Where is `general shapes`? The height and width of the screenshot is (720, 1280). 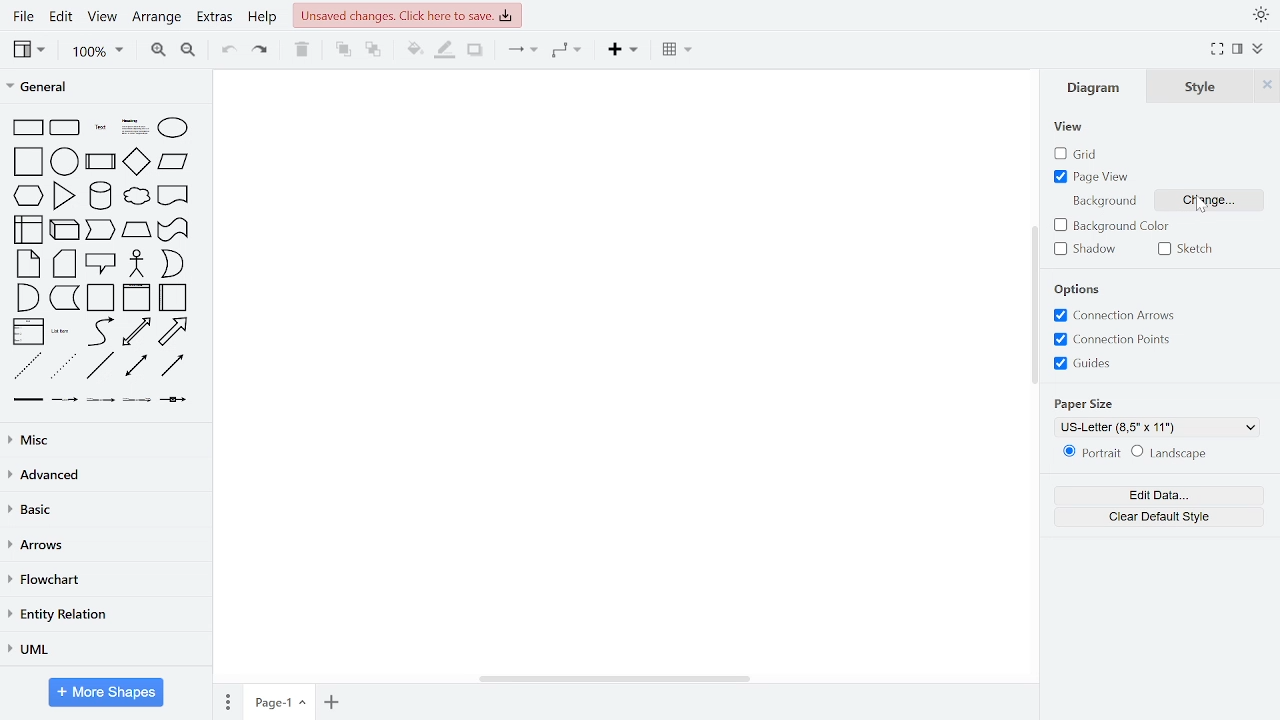 general shapes is located at coordinates (61, 366).